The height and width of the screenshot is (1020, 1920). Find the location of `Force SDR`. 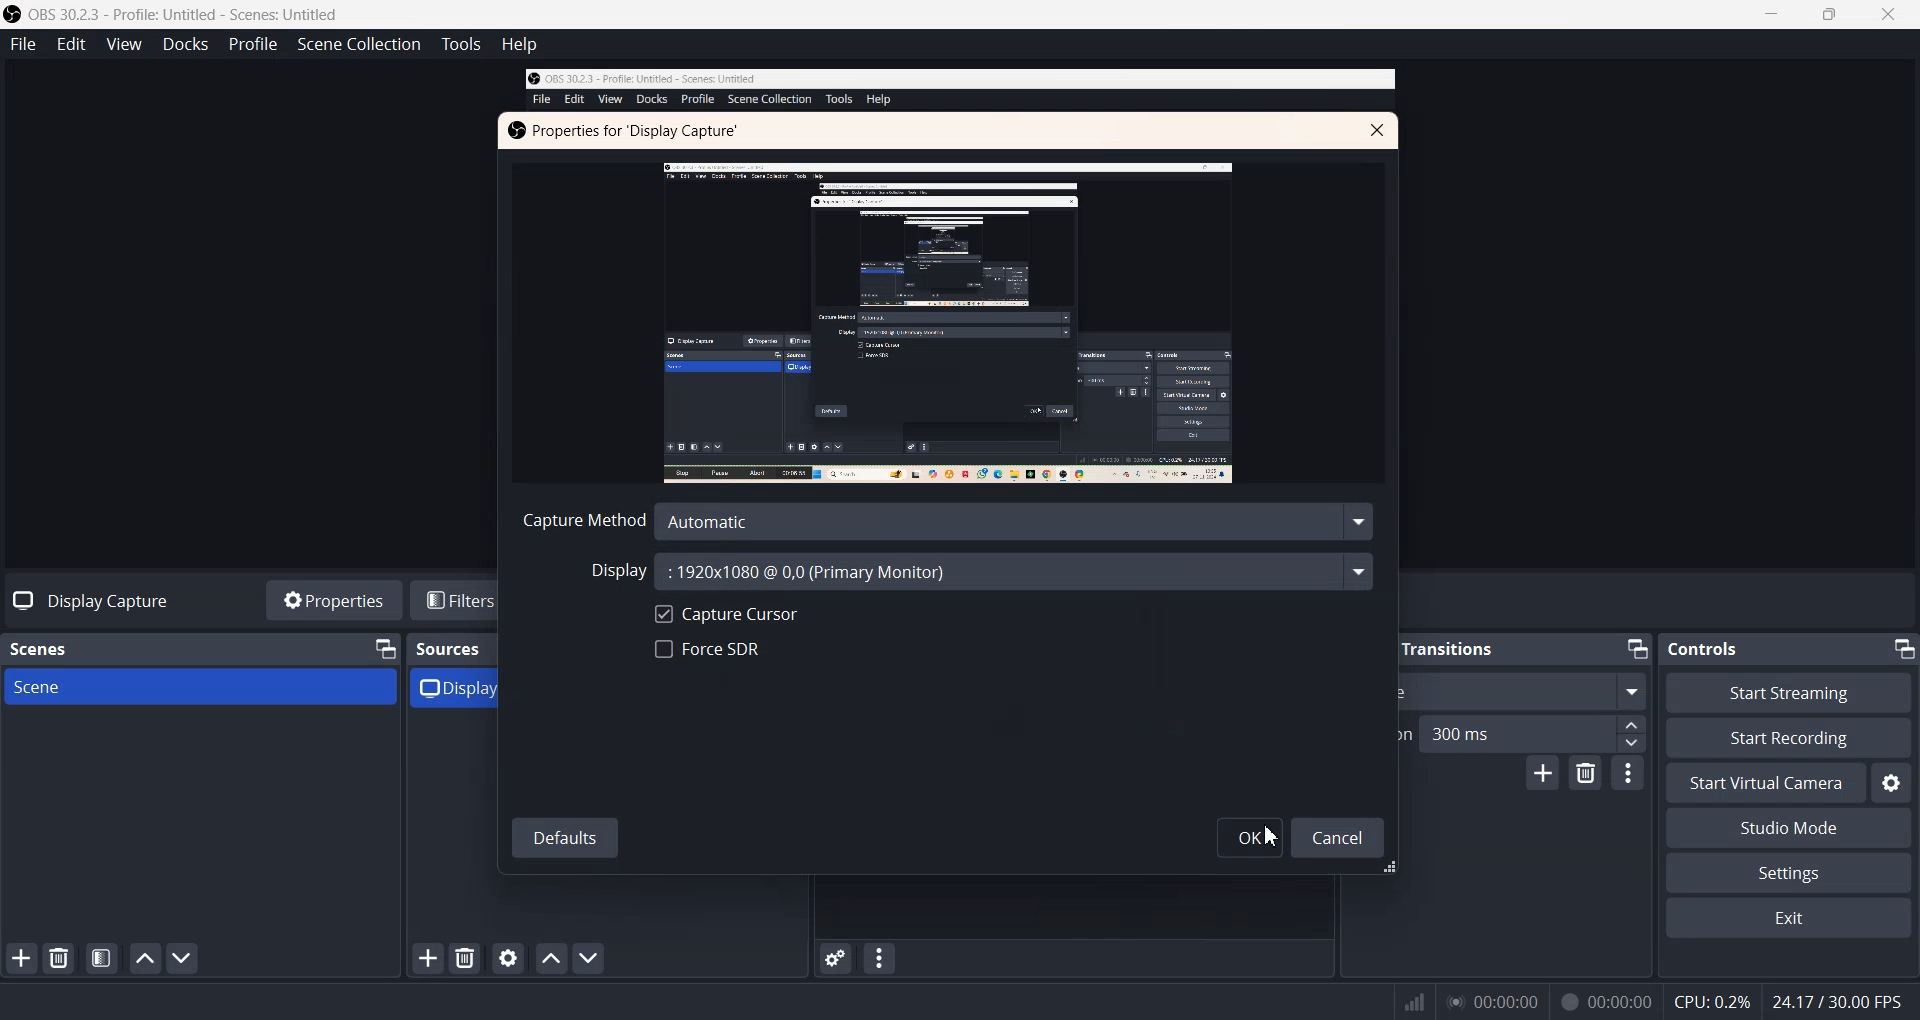

Force SDR is located at coordinates (707, 649).